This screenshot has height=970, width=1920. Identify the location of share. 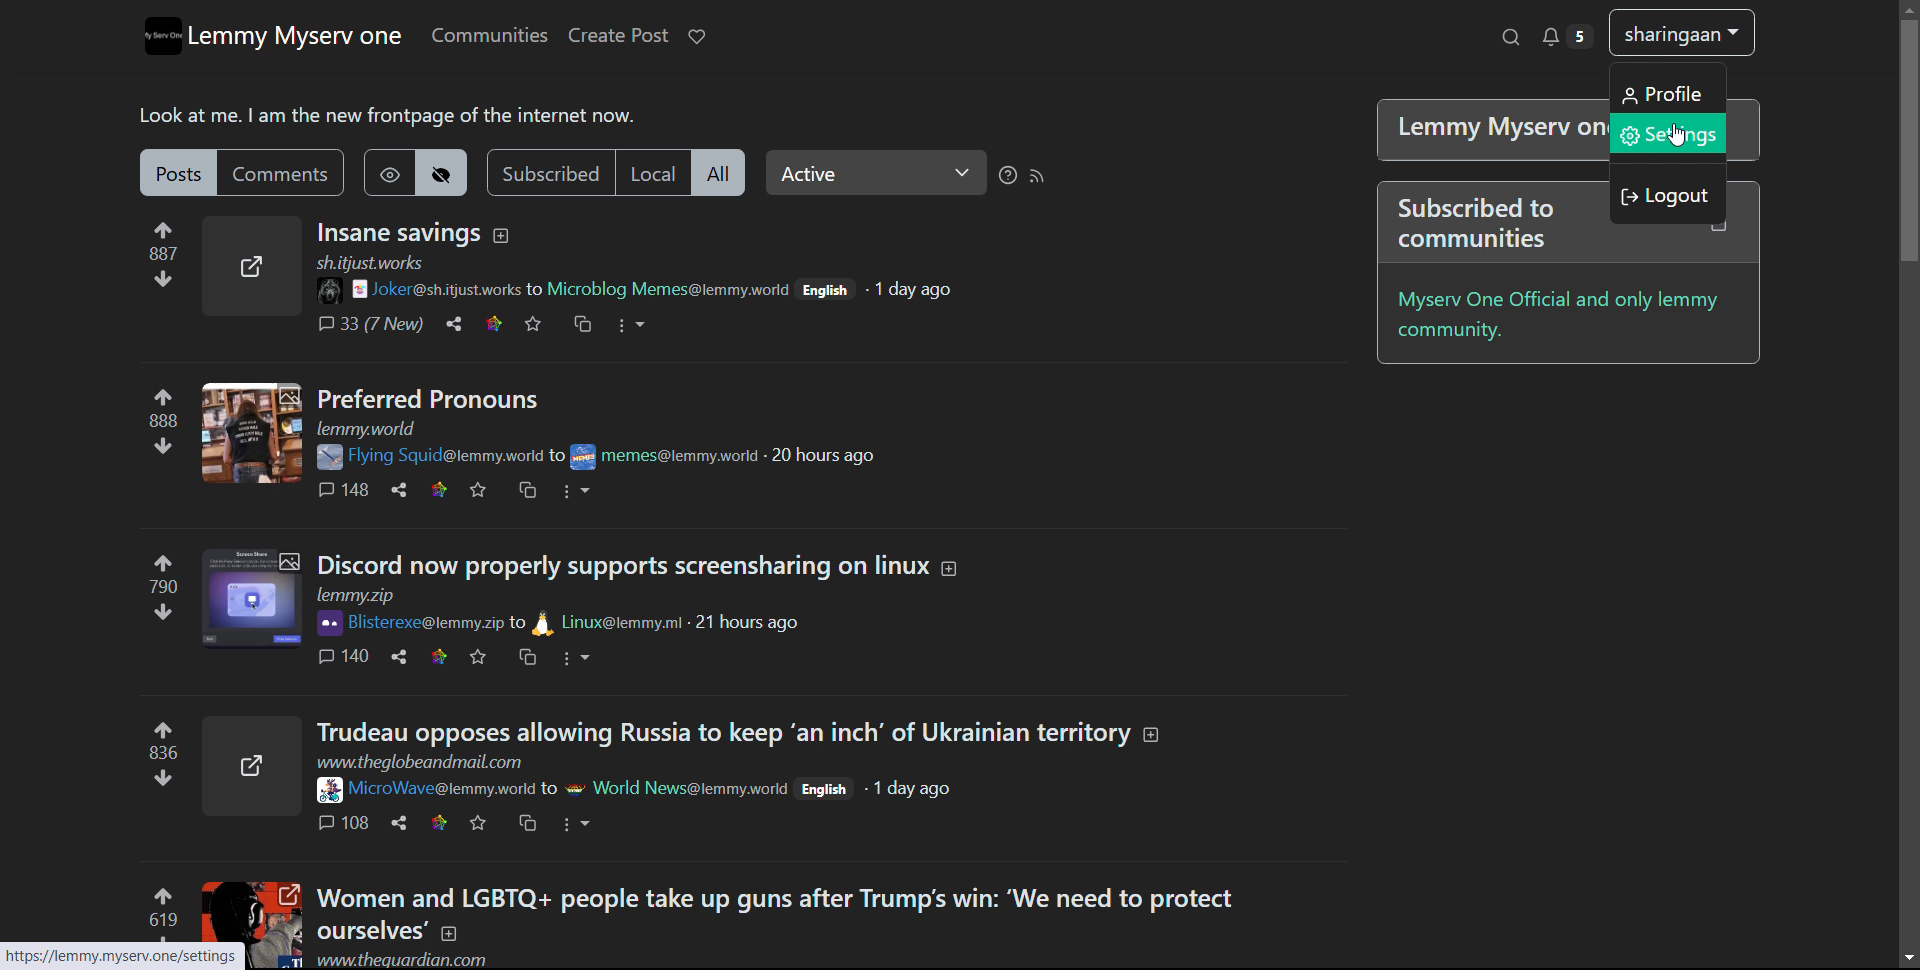
(454, 323).